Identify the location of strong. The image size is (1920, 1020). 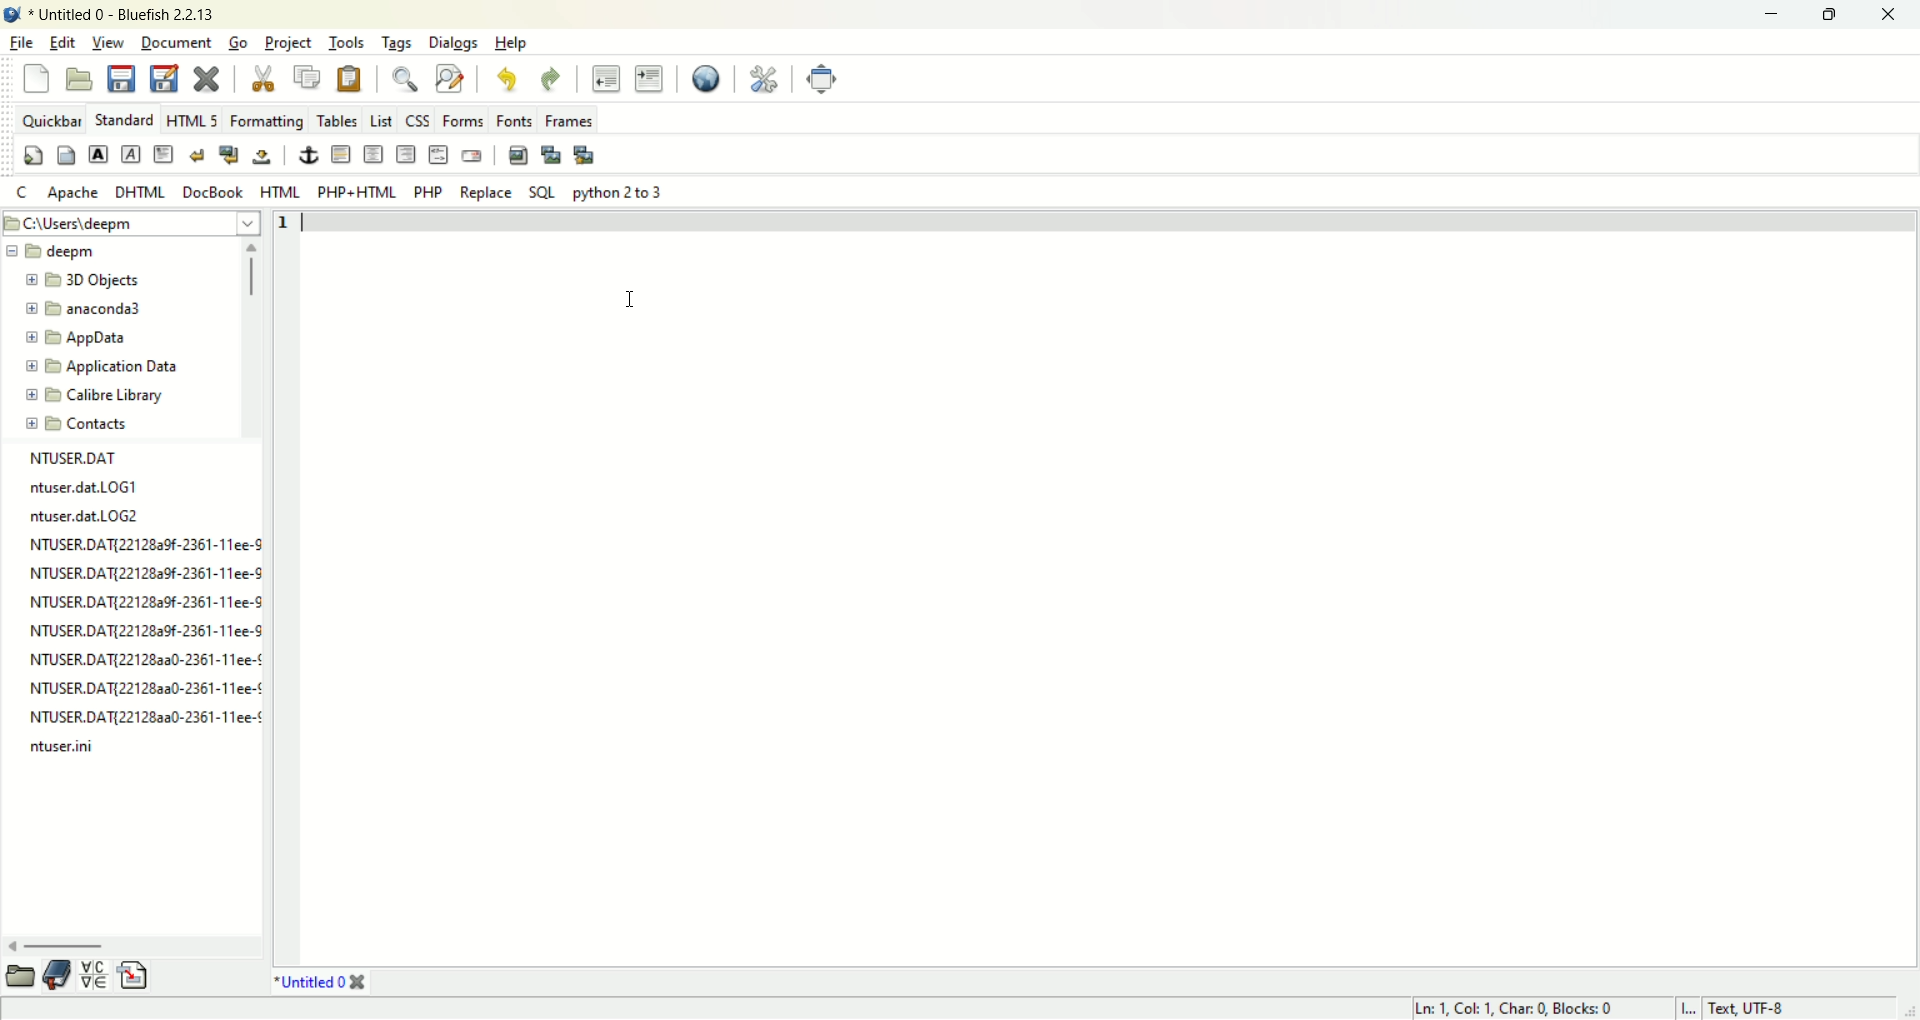
(94, 155).